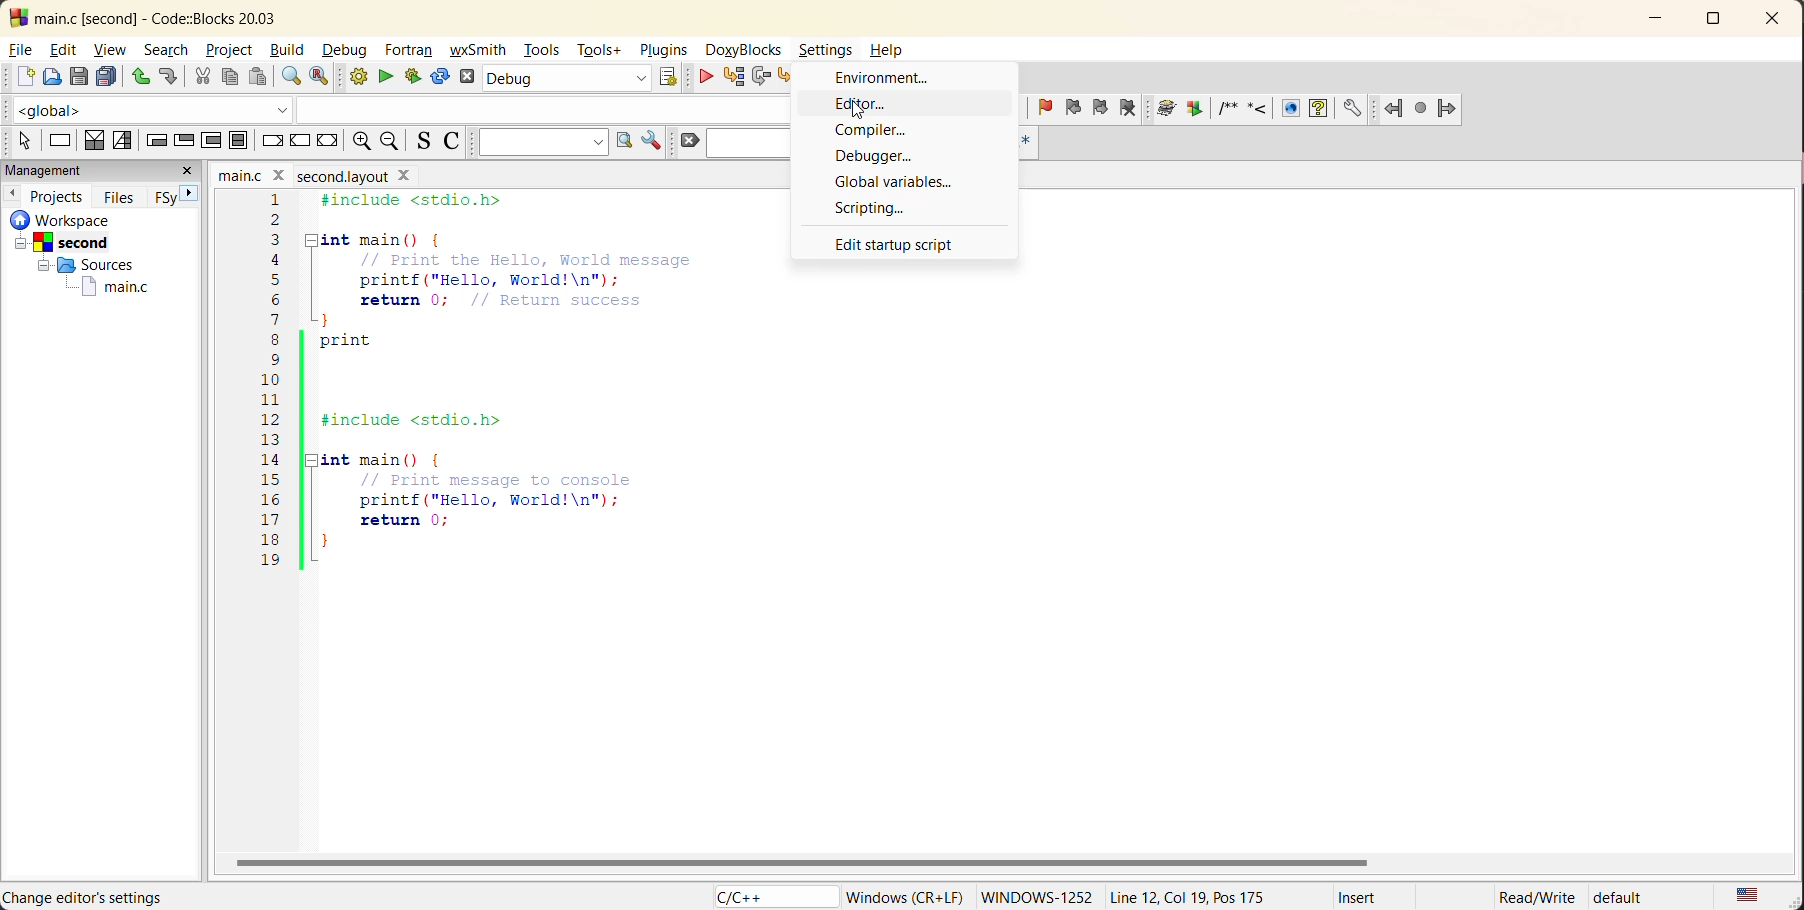  I want to click on jump forward, so click(1457, 107).